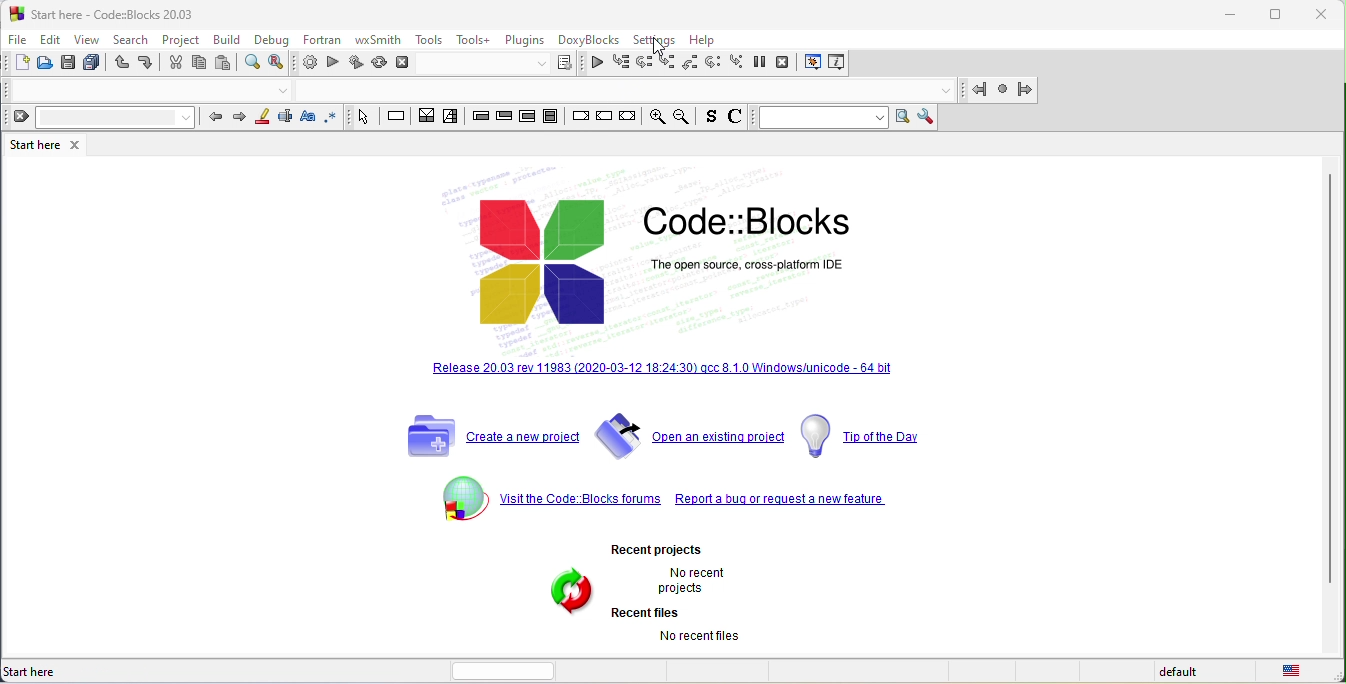 The width and height of the screenshot is (1346, 684). Describe the element at coordinates (311, 117) in the screenshot. I see `match case` at that location.